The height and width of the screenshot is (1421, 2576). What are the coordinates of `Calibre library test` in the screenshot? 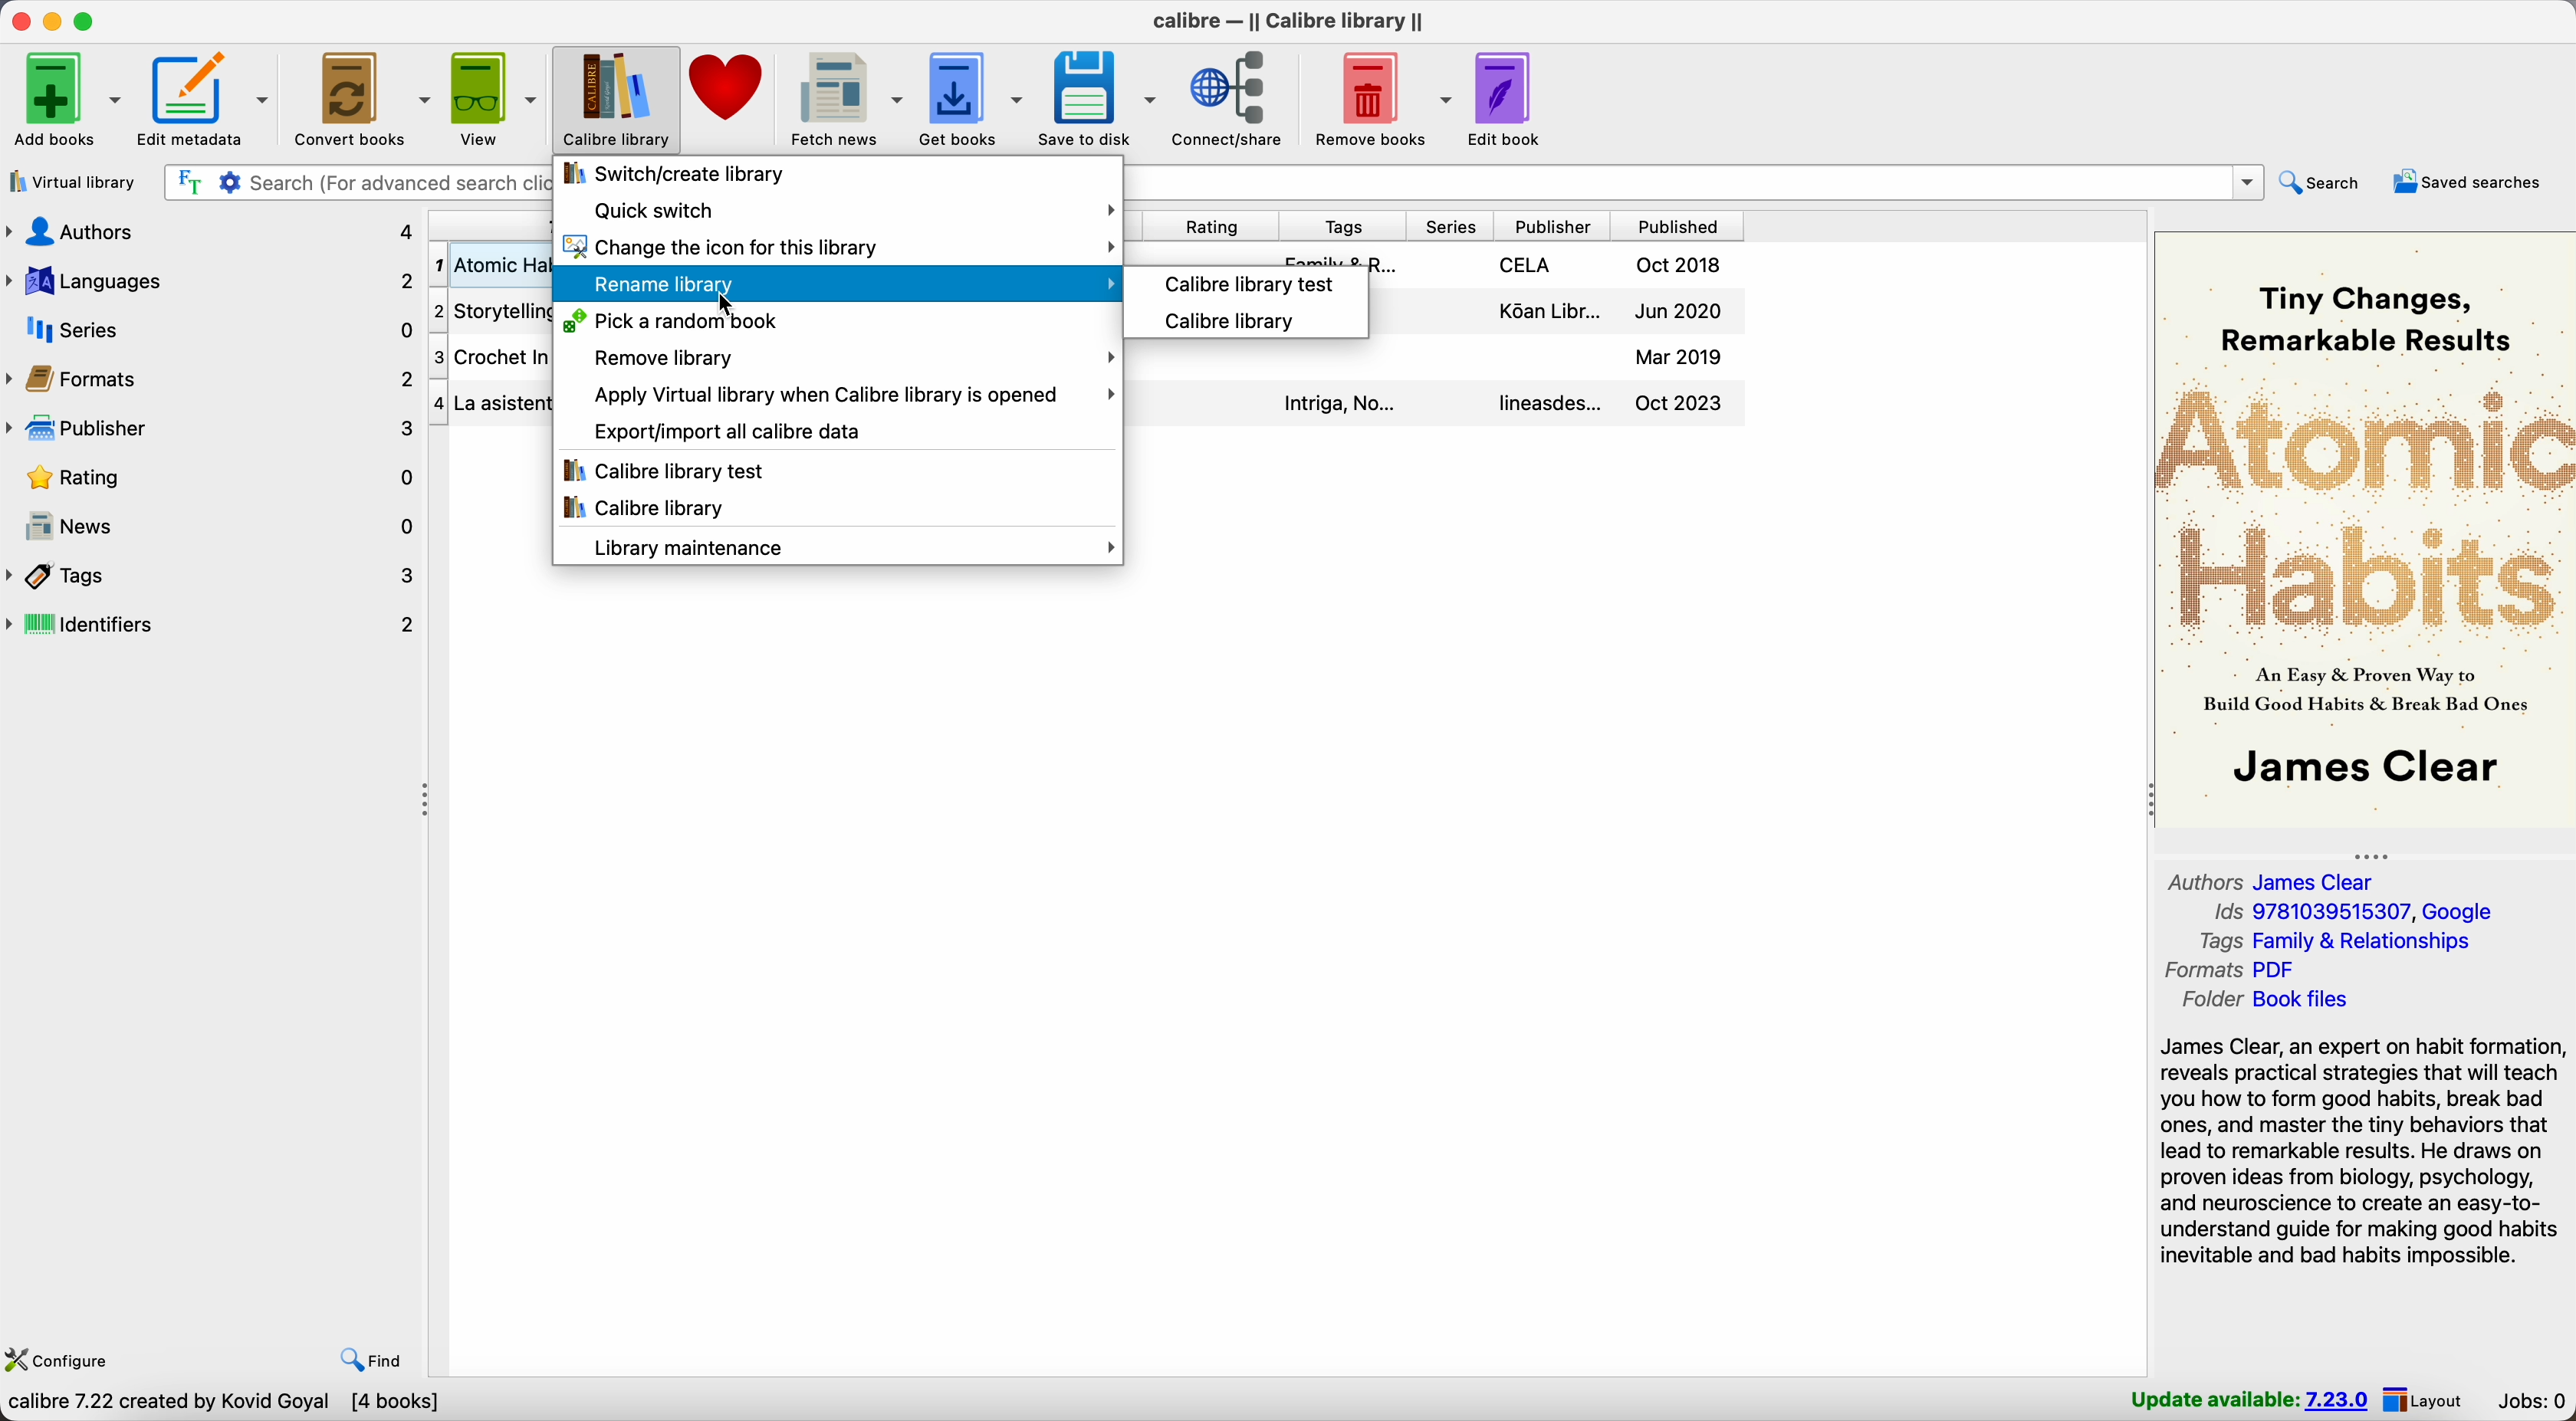 It's located at (670, 470).